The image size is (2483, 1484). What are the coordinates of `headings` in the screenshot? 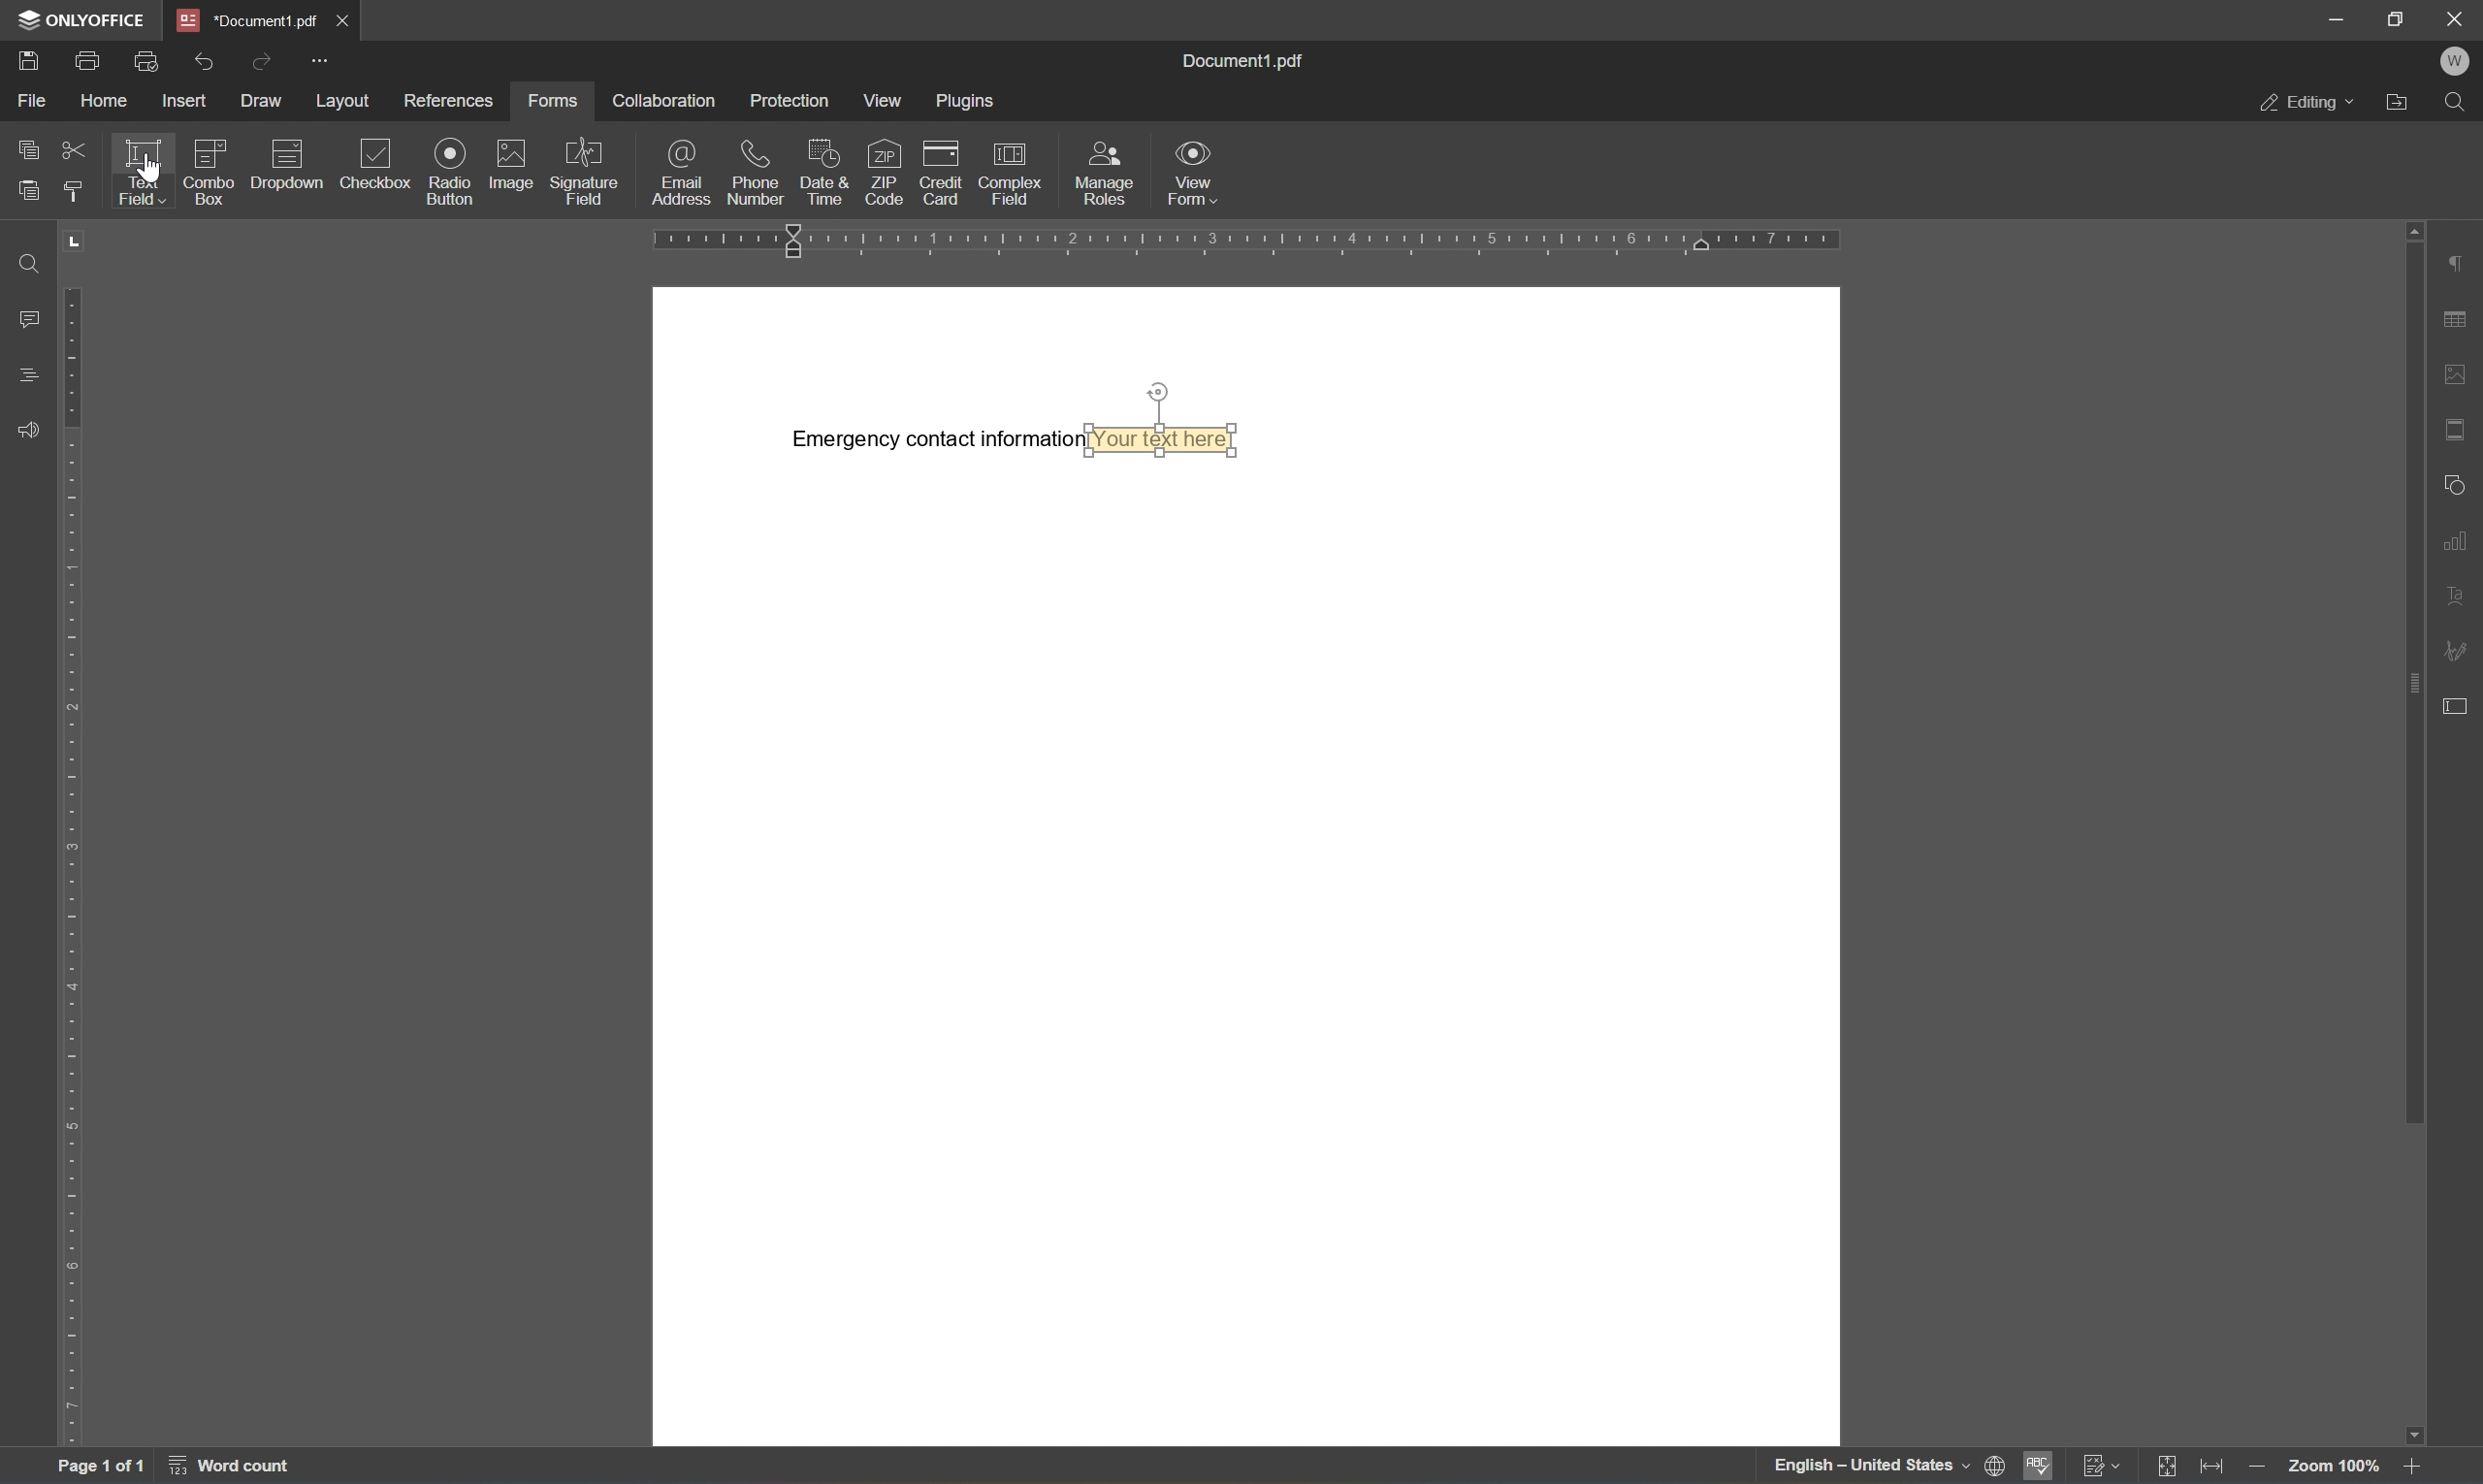 It's located at (28, 374).